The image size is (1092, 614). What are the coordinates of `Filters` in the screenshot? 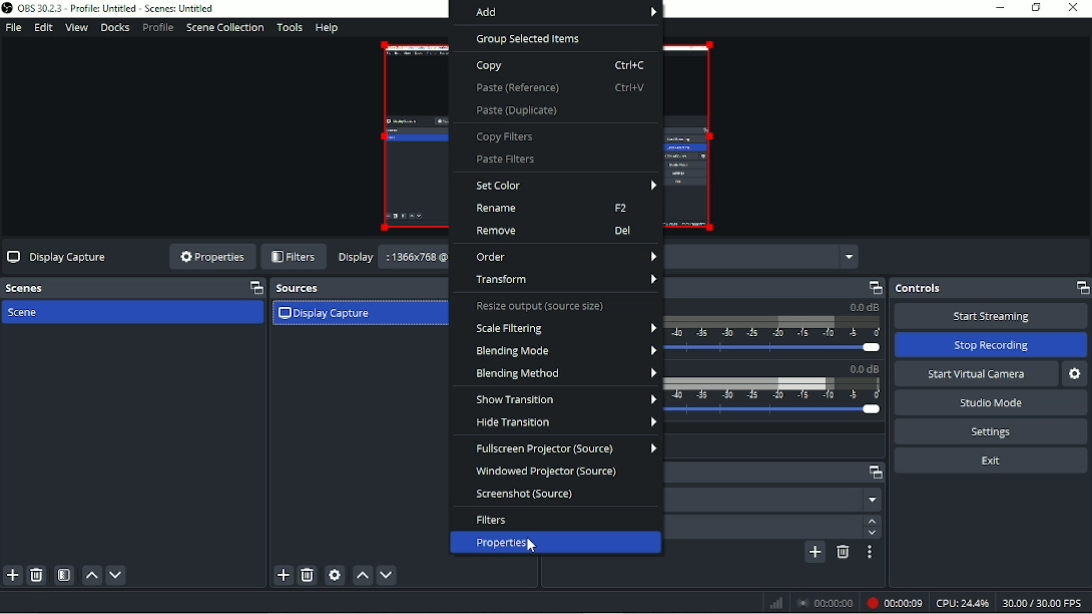 It's located at (492, 520).